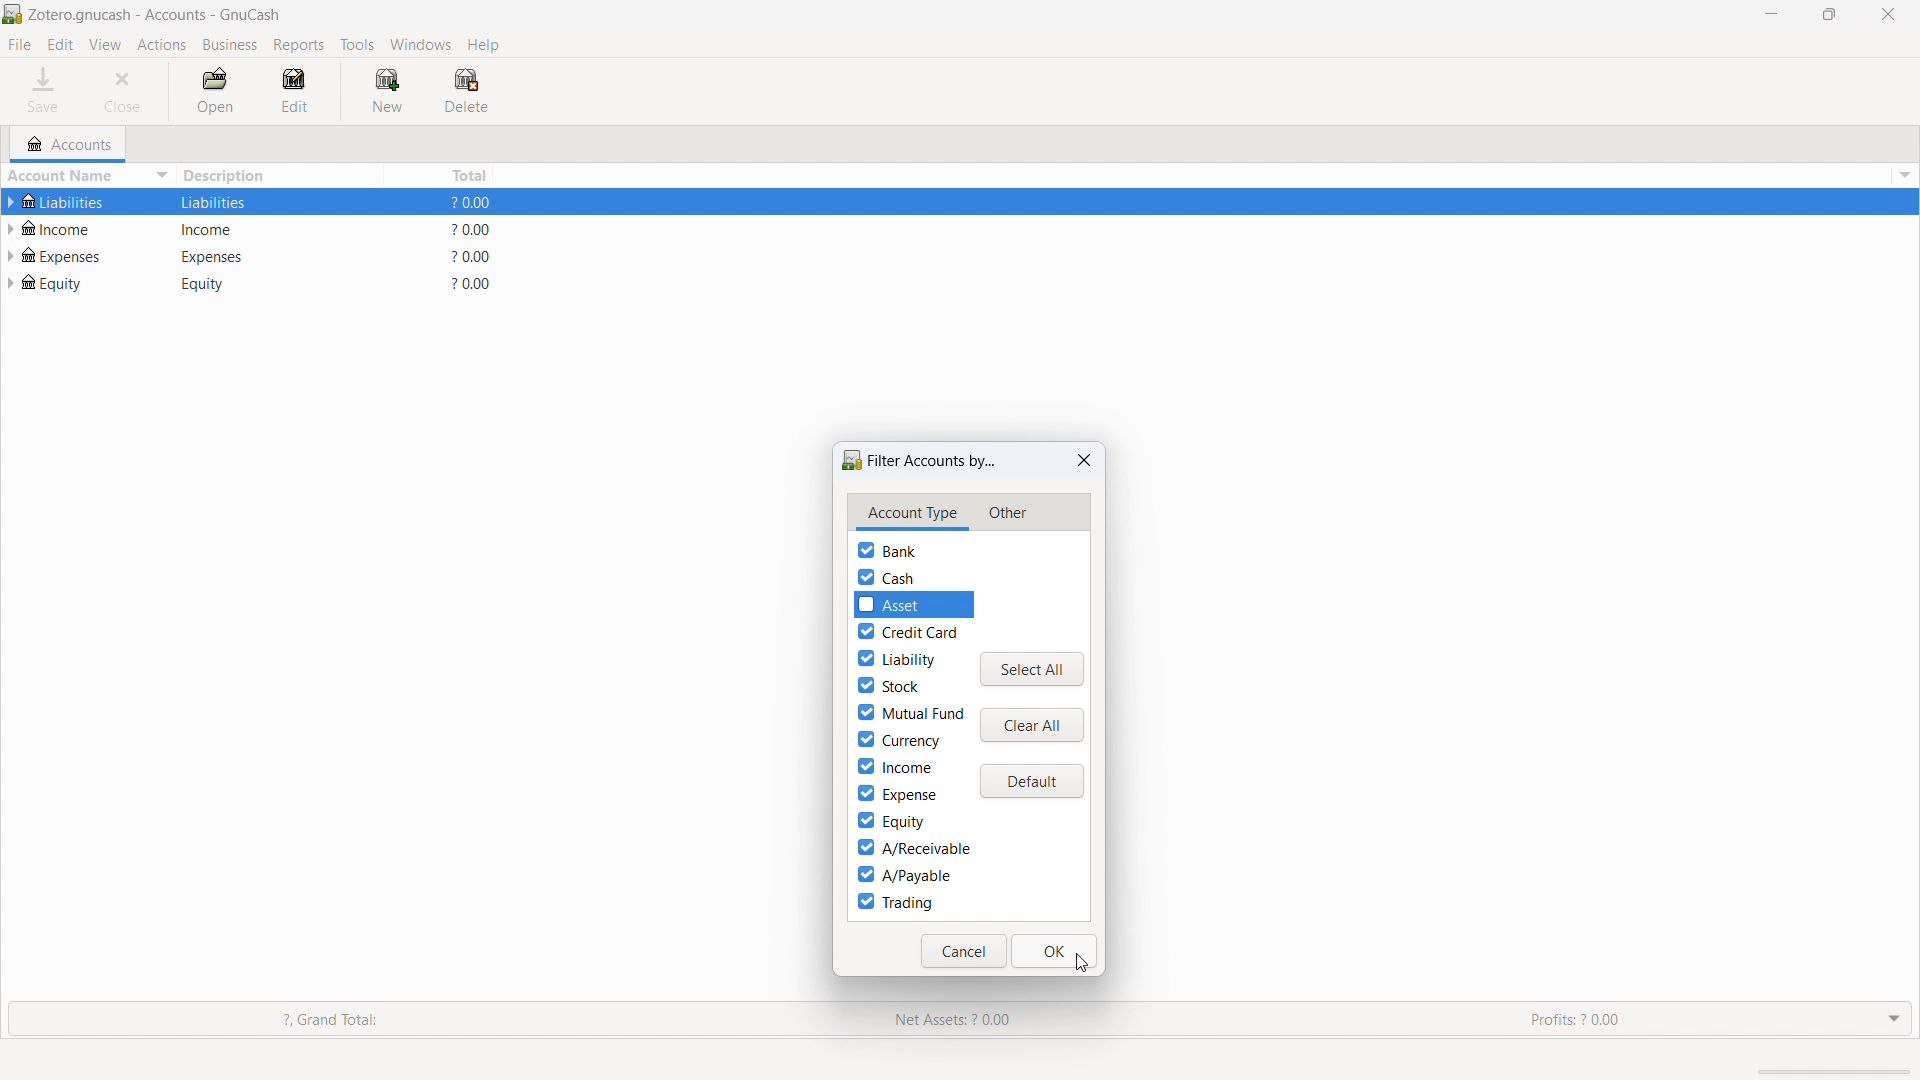 The height and width of the screenshot is (1080, 1920). What do you see at coordinates (1031, 782) in the screenshot?
I see `default` at bounding box center [1031, 782].